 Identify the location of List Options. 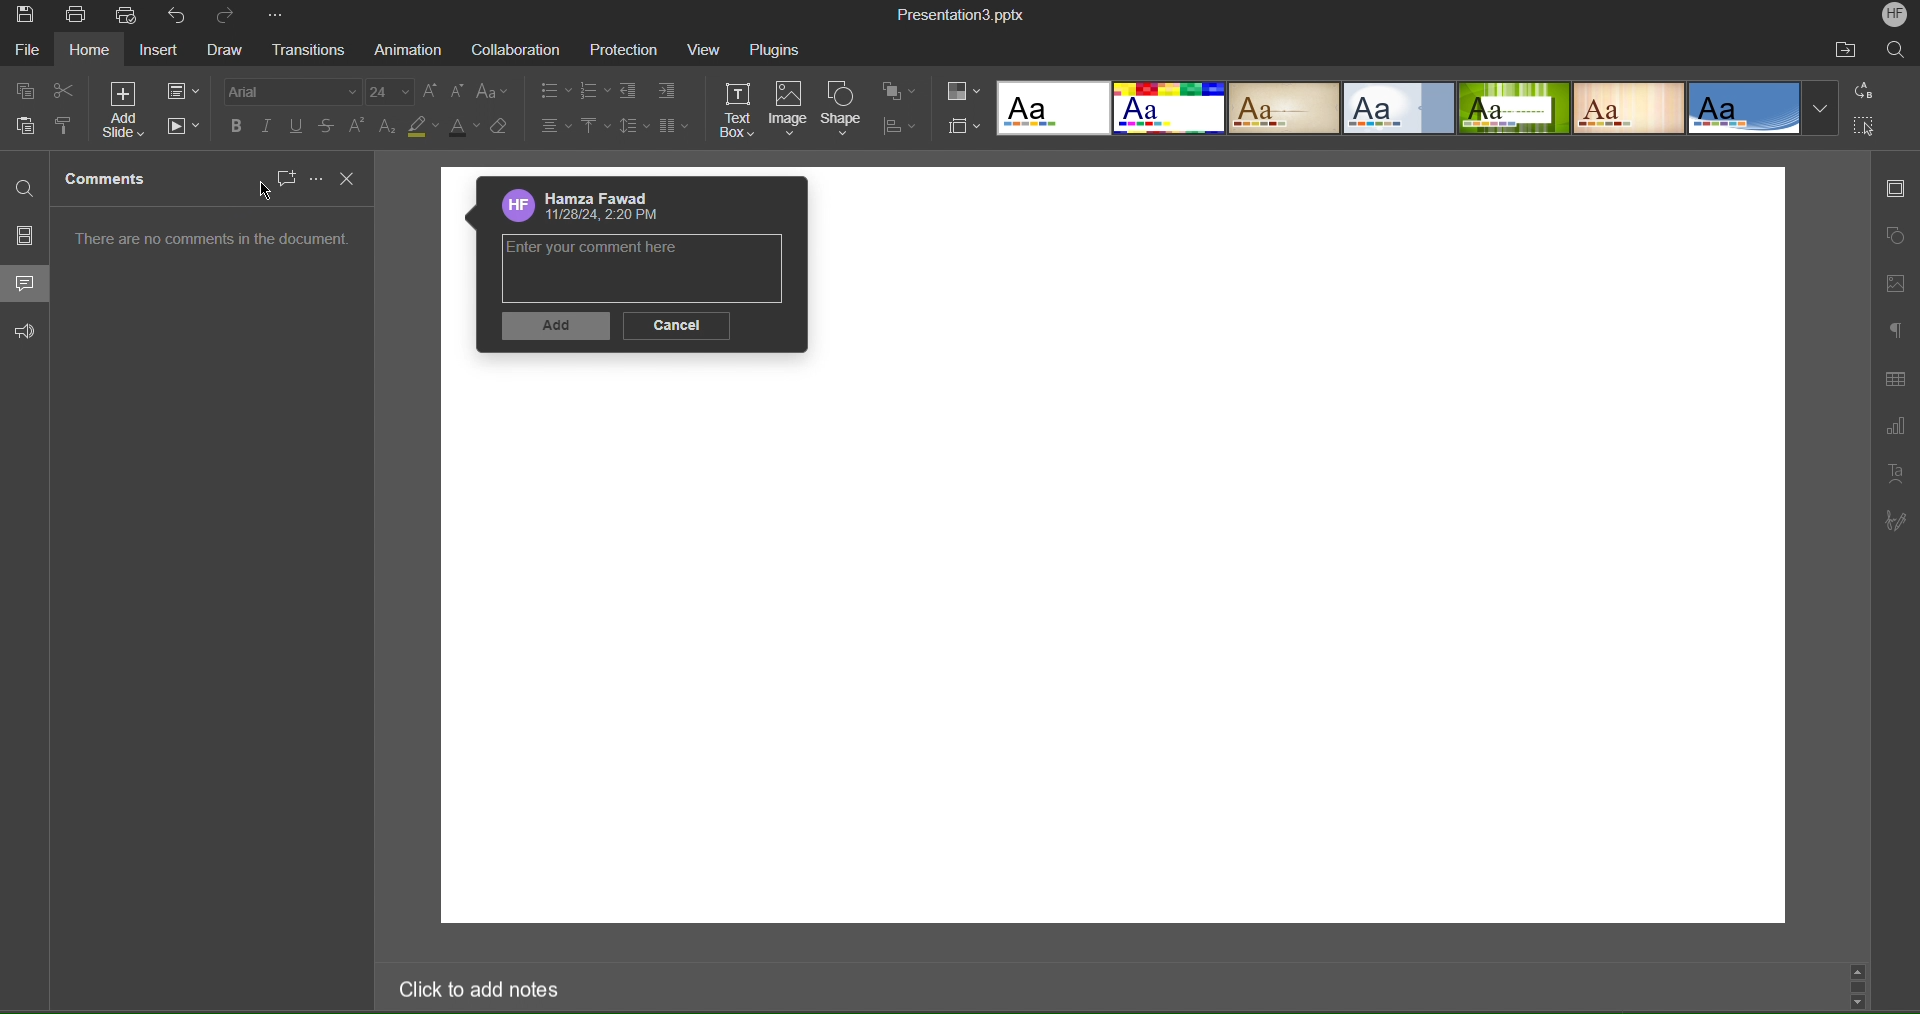
(553, 91).